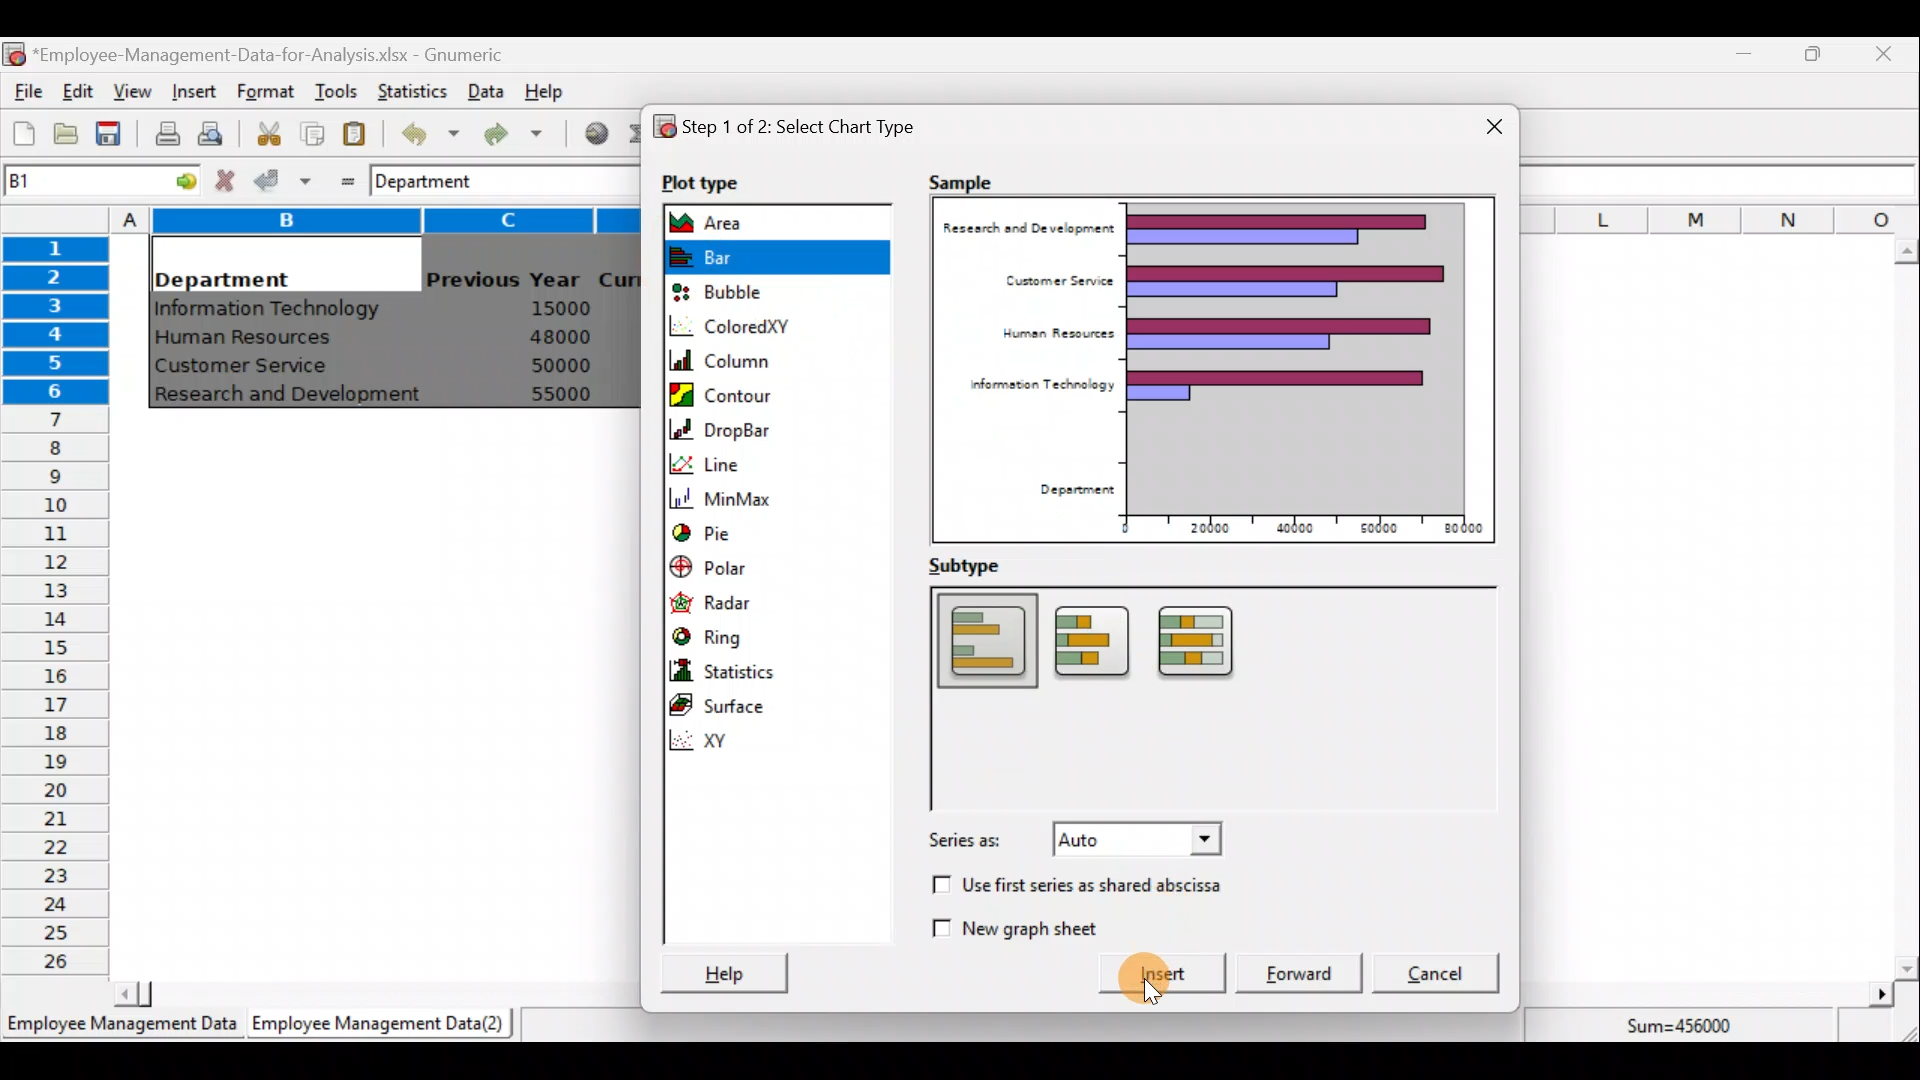 Image resolution: width=1920 pixels, height=1080 pixels. Describe the element at coordinates (335, 93) in the screenshot. I see `Tools` at that location.